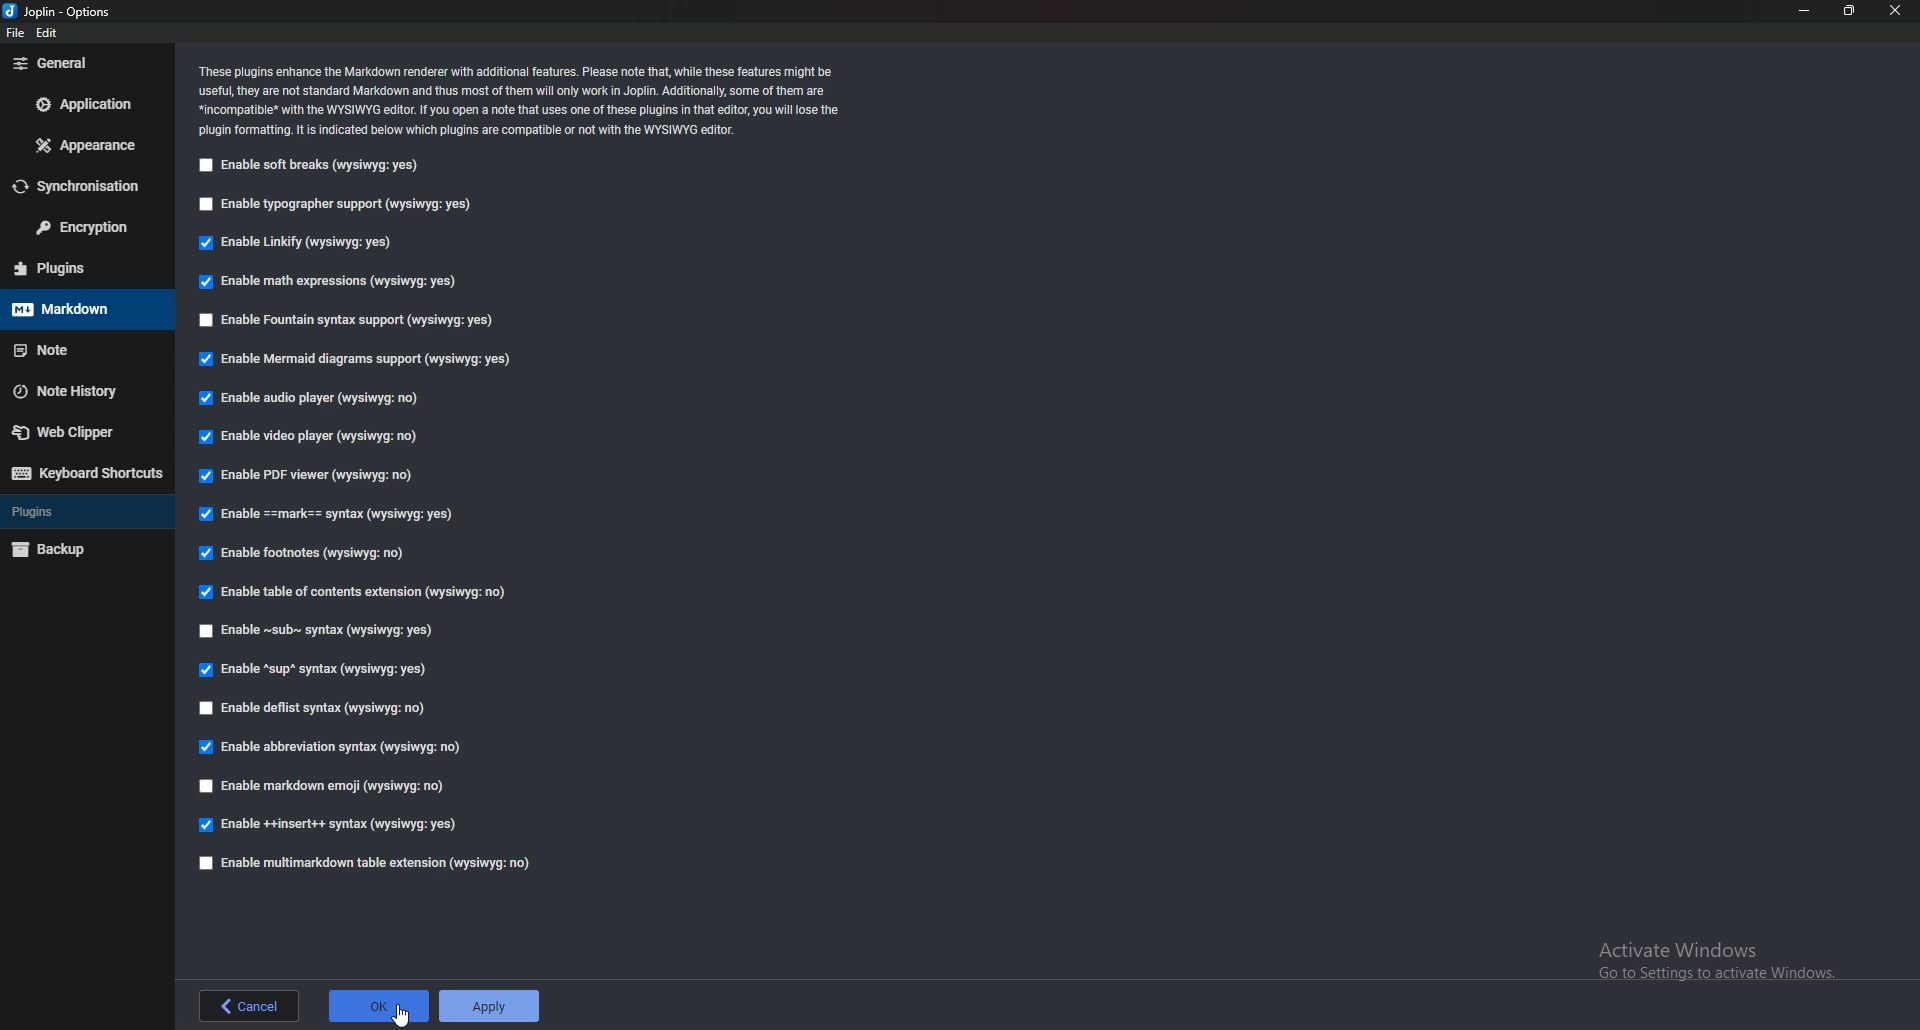 This screenshot has height=1030, width=1920. Describe the element at coordinates (59, 12) in the screenshot. I see `Joplin-Options` at that location.